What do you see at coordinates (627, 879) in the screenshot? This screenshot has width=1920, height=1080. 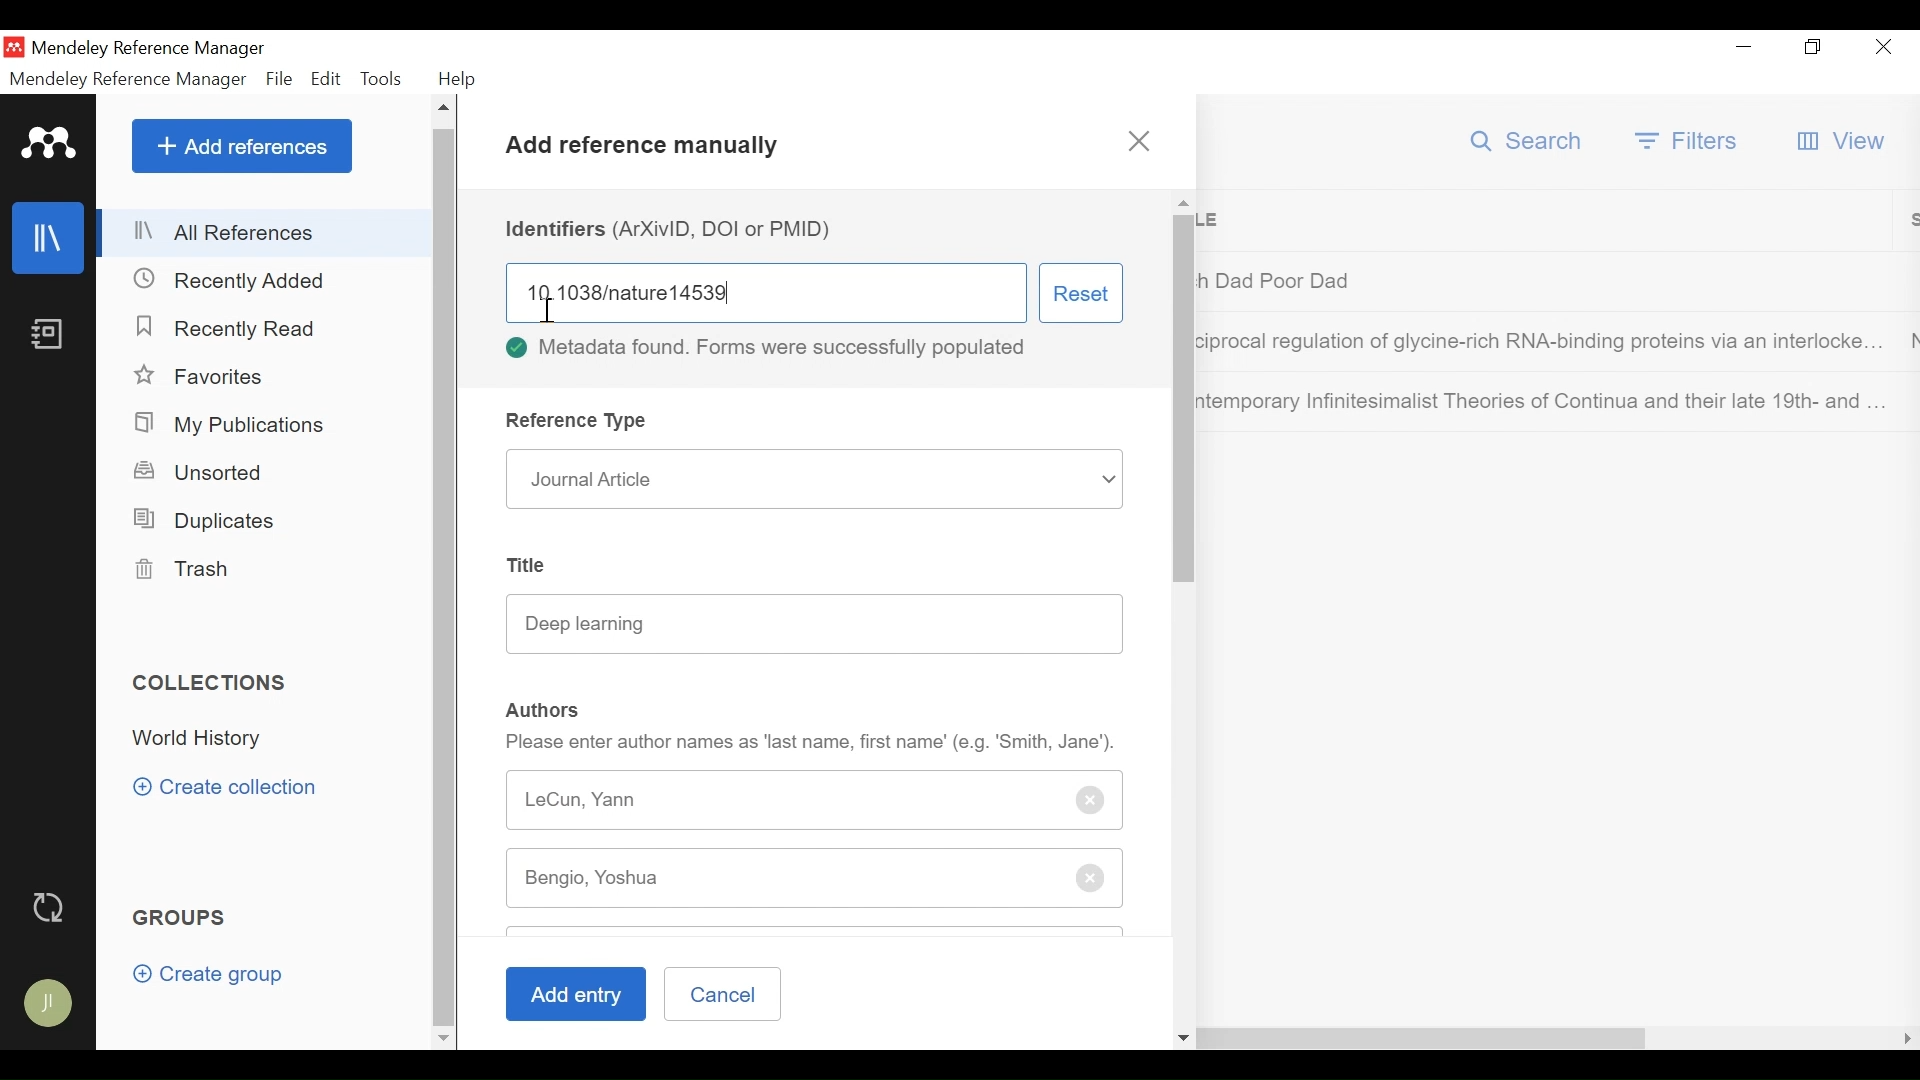 I see `Bengio, Yoshua` at bounding box center [627, 879].